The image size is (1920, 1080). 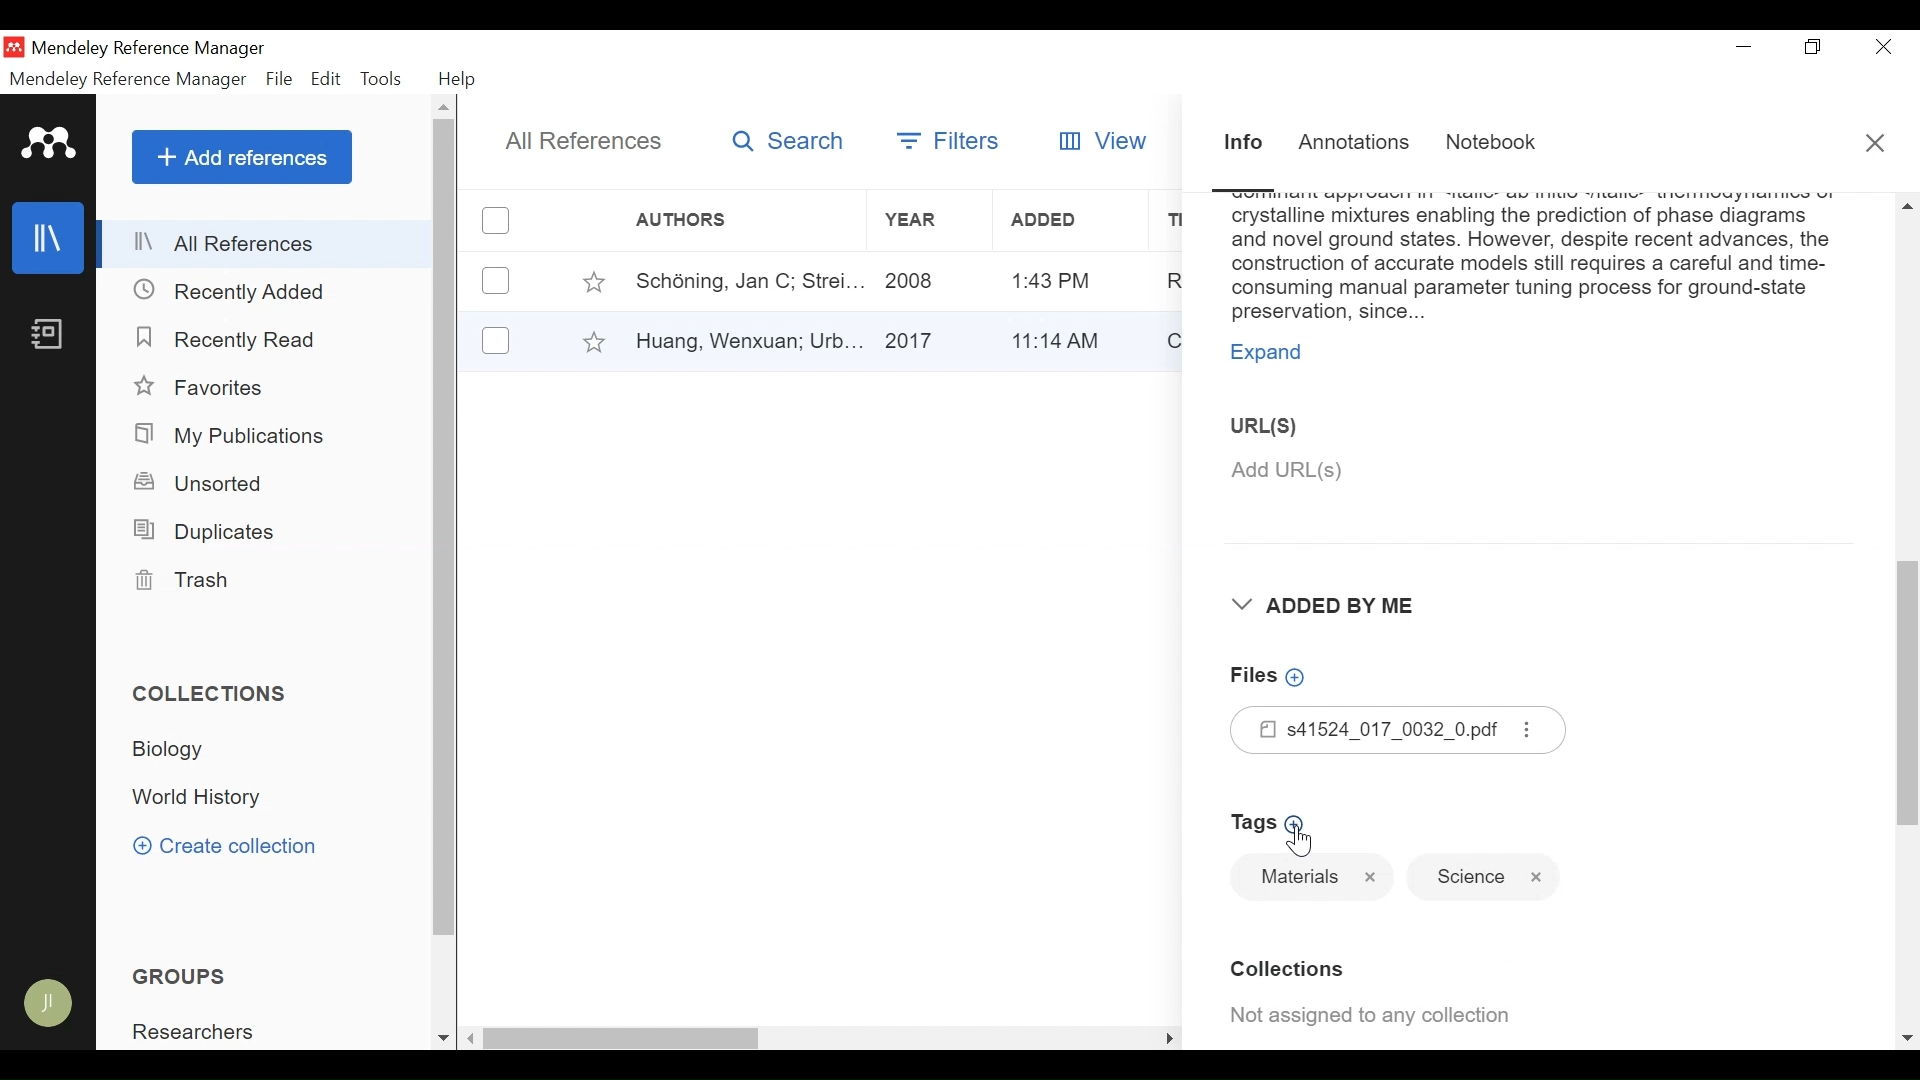 I want to click on Collection, so click(x=200, y=799).